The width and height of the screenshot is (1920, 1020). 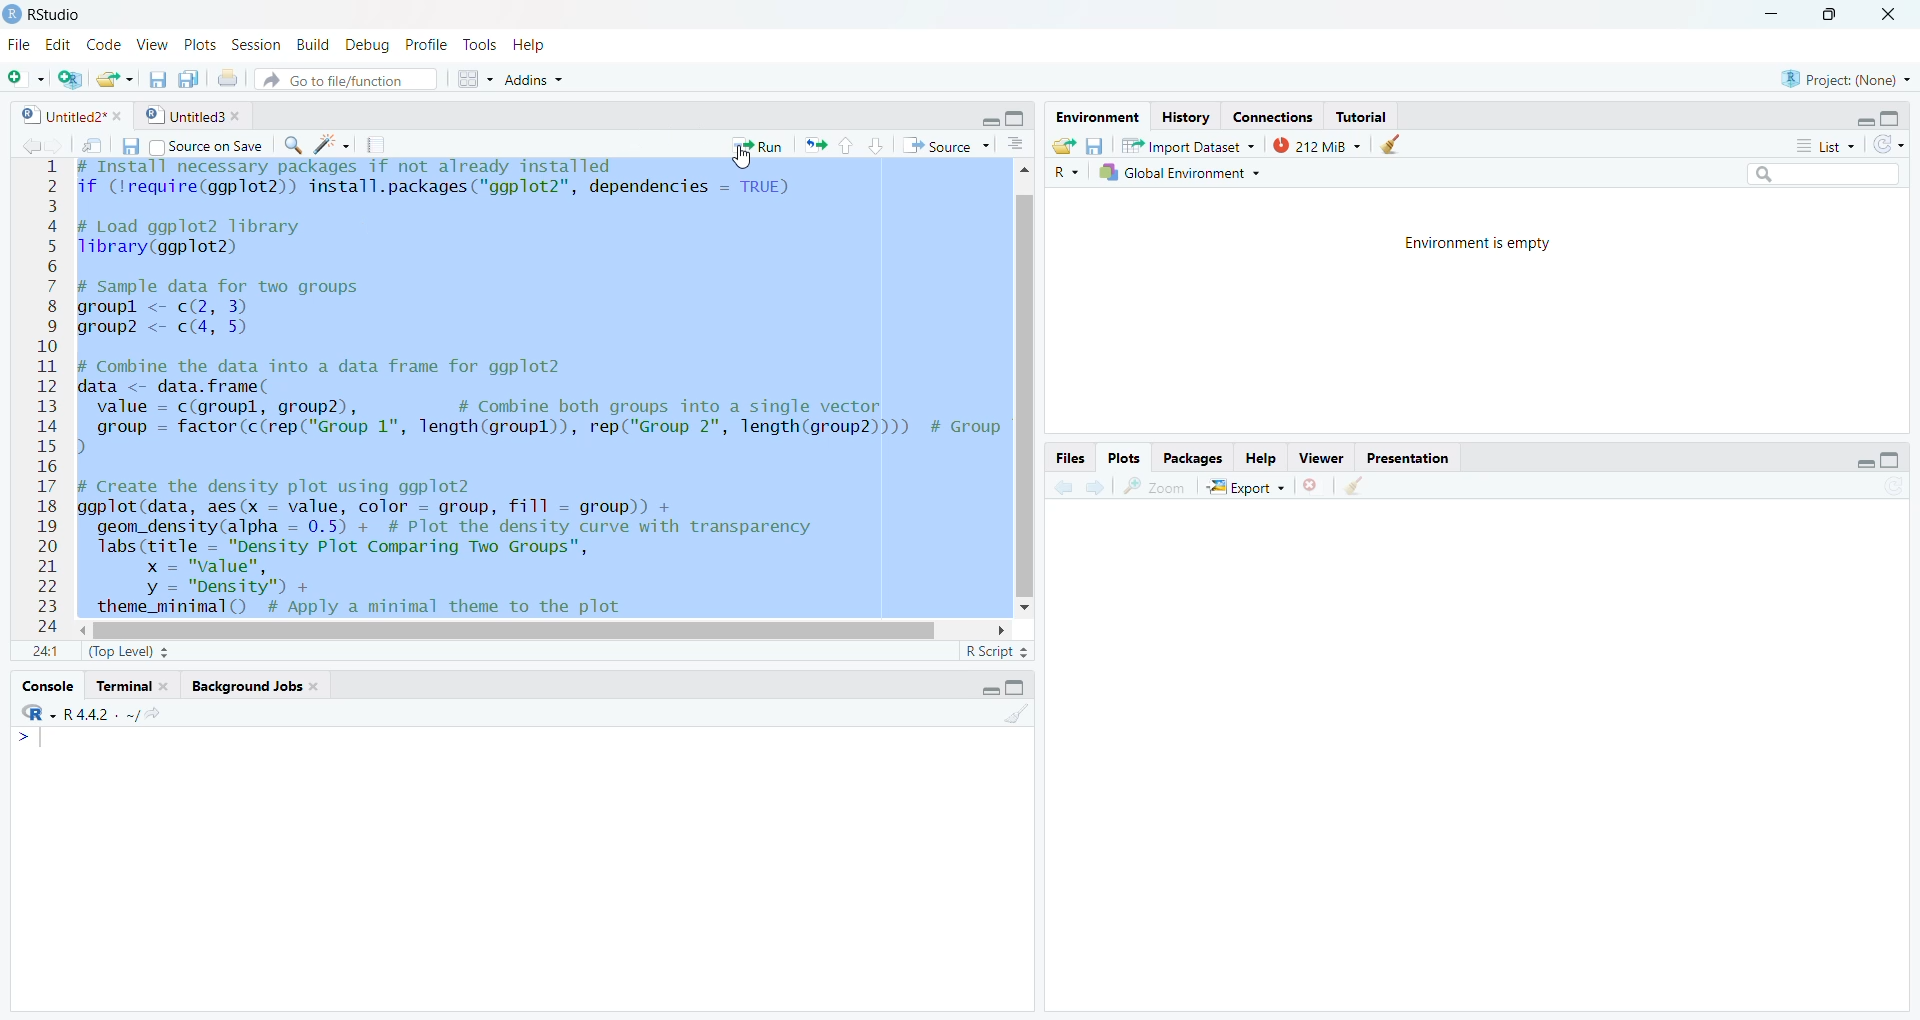 What do you see at coordinates (878, 148) in the screenshot?
I see `go to next section` at bounding box center [878, 148].